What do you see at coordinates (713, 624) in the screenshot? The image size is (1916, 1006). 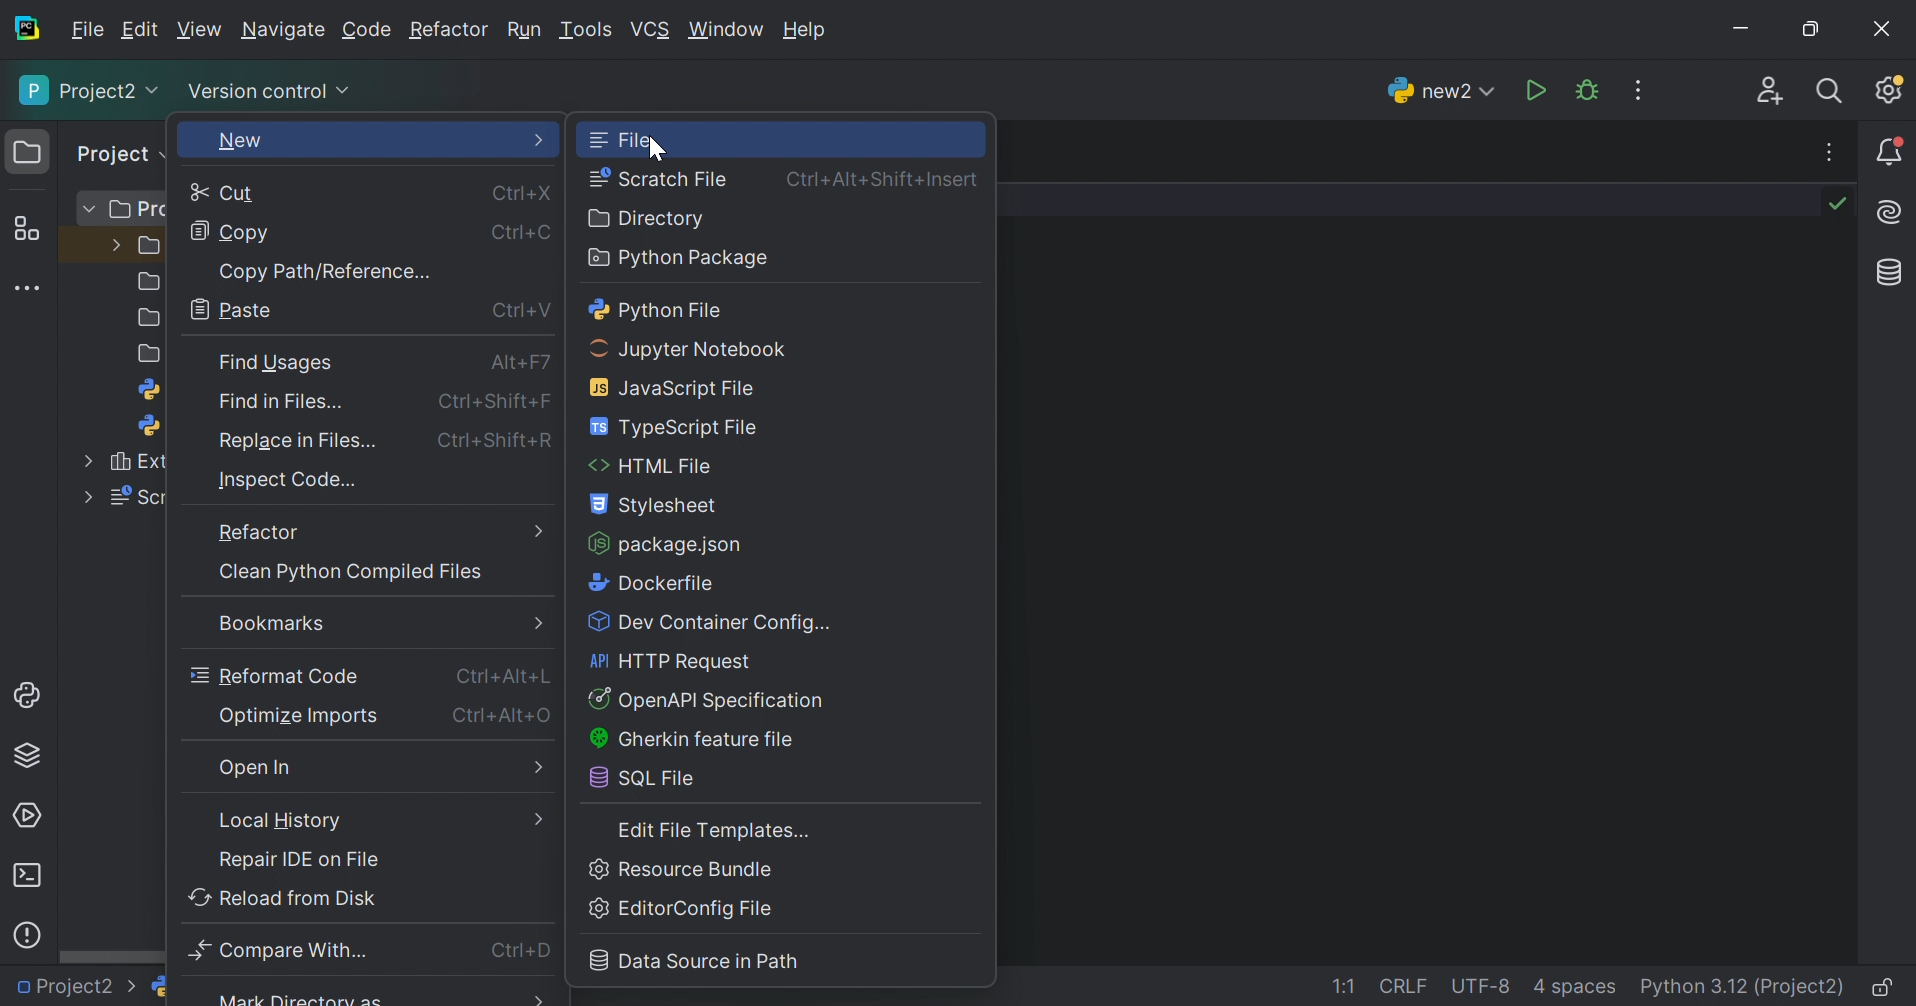 I see `Dev container config` at bounding box center [713, 624].